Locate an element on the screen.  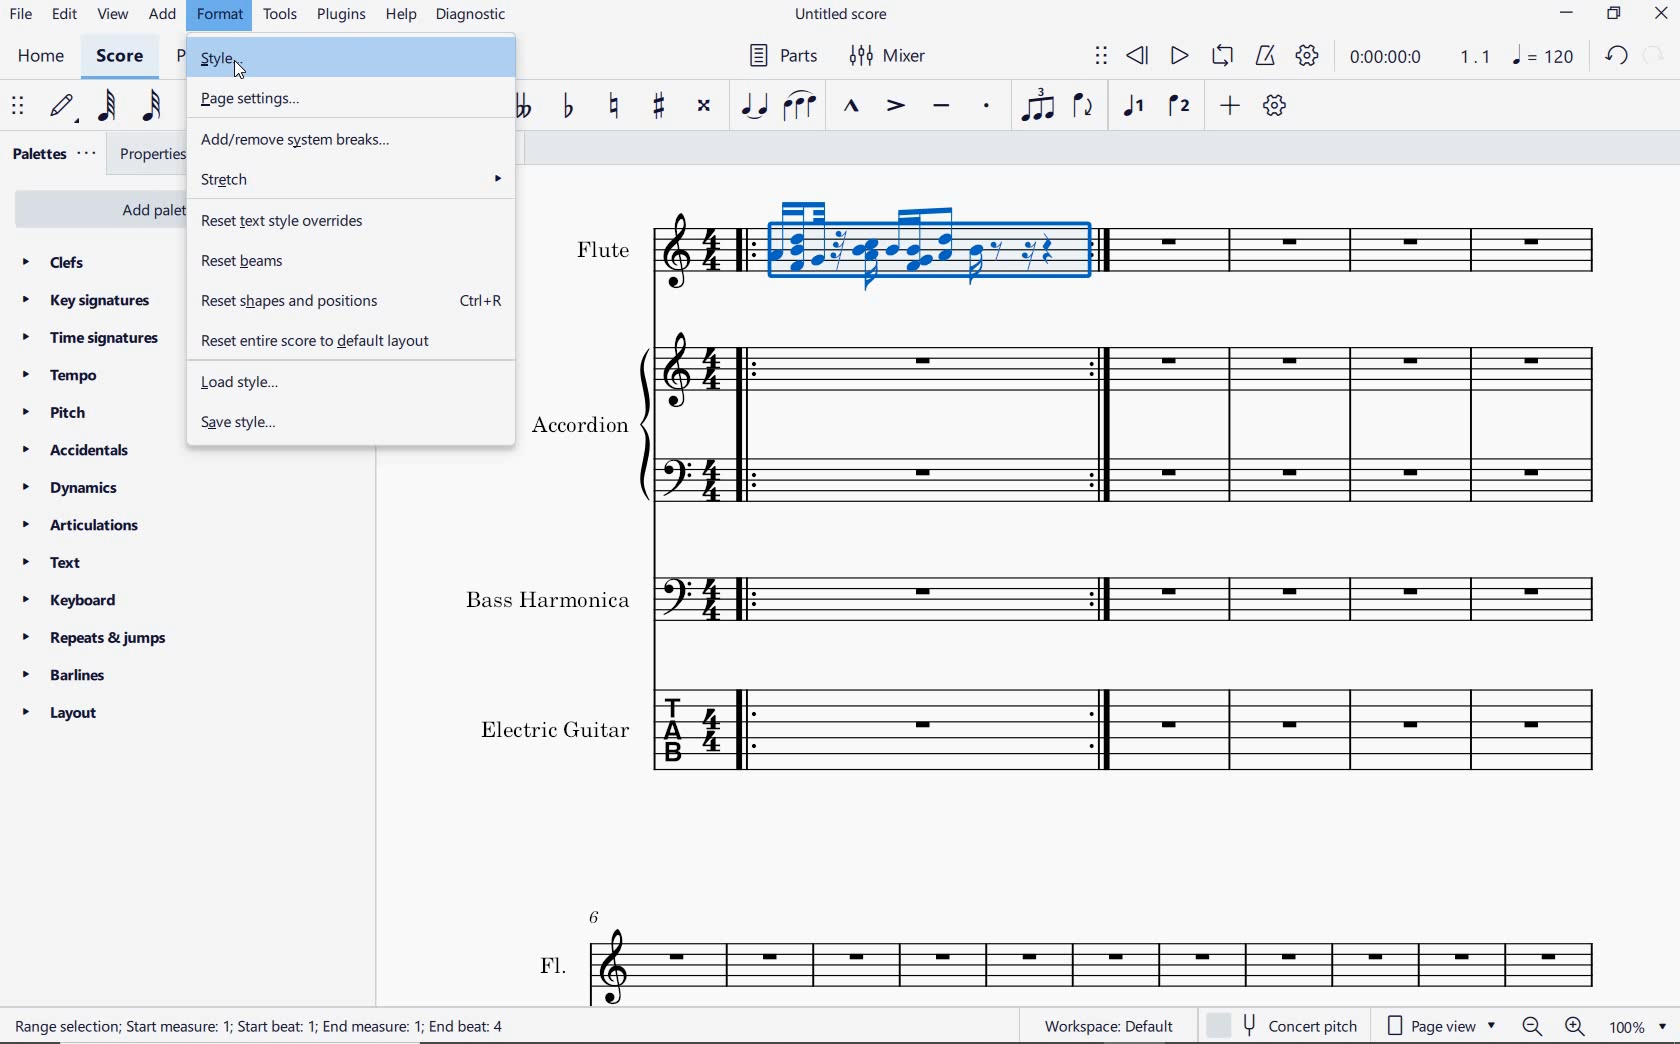
file is located at coordinates (22, 15).